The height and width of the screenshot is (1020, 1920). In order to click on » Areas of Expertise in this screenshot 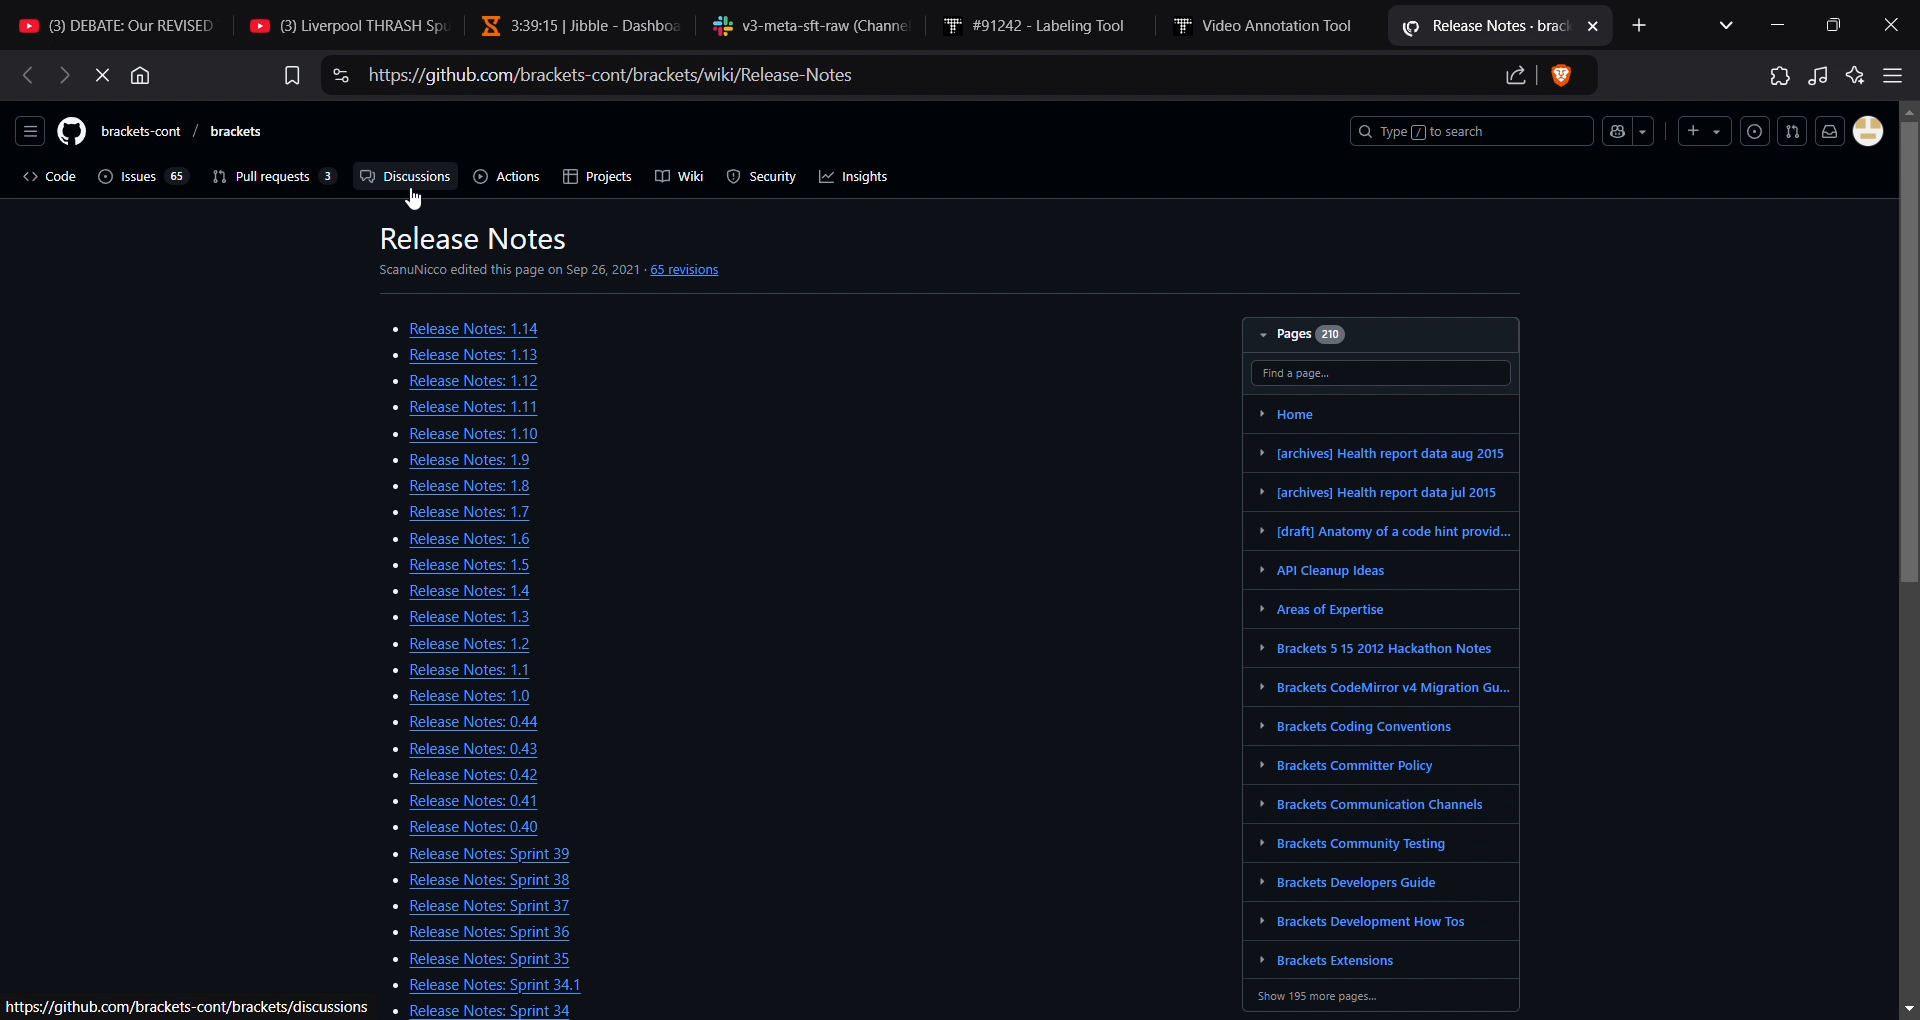, I will do `click(1330, 609)`.